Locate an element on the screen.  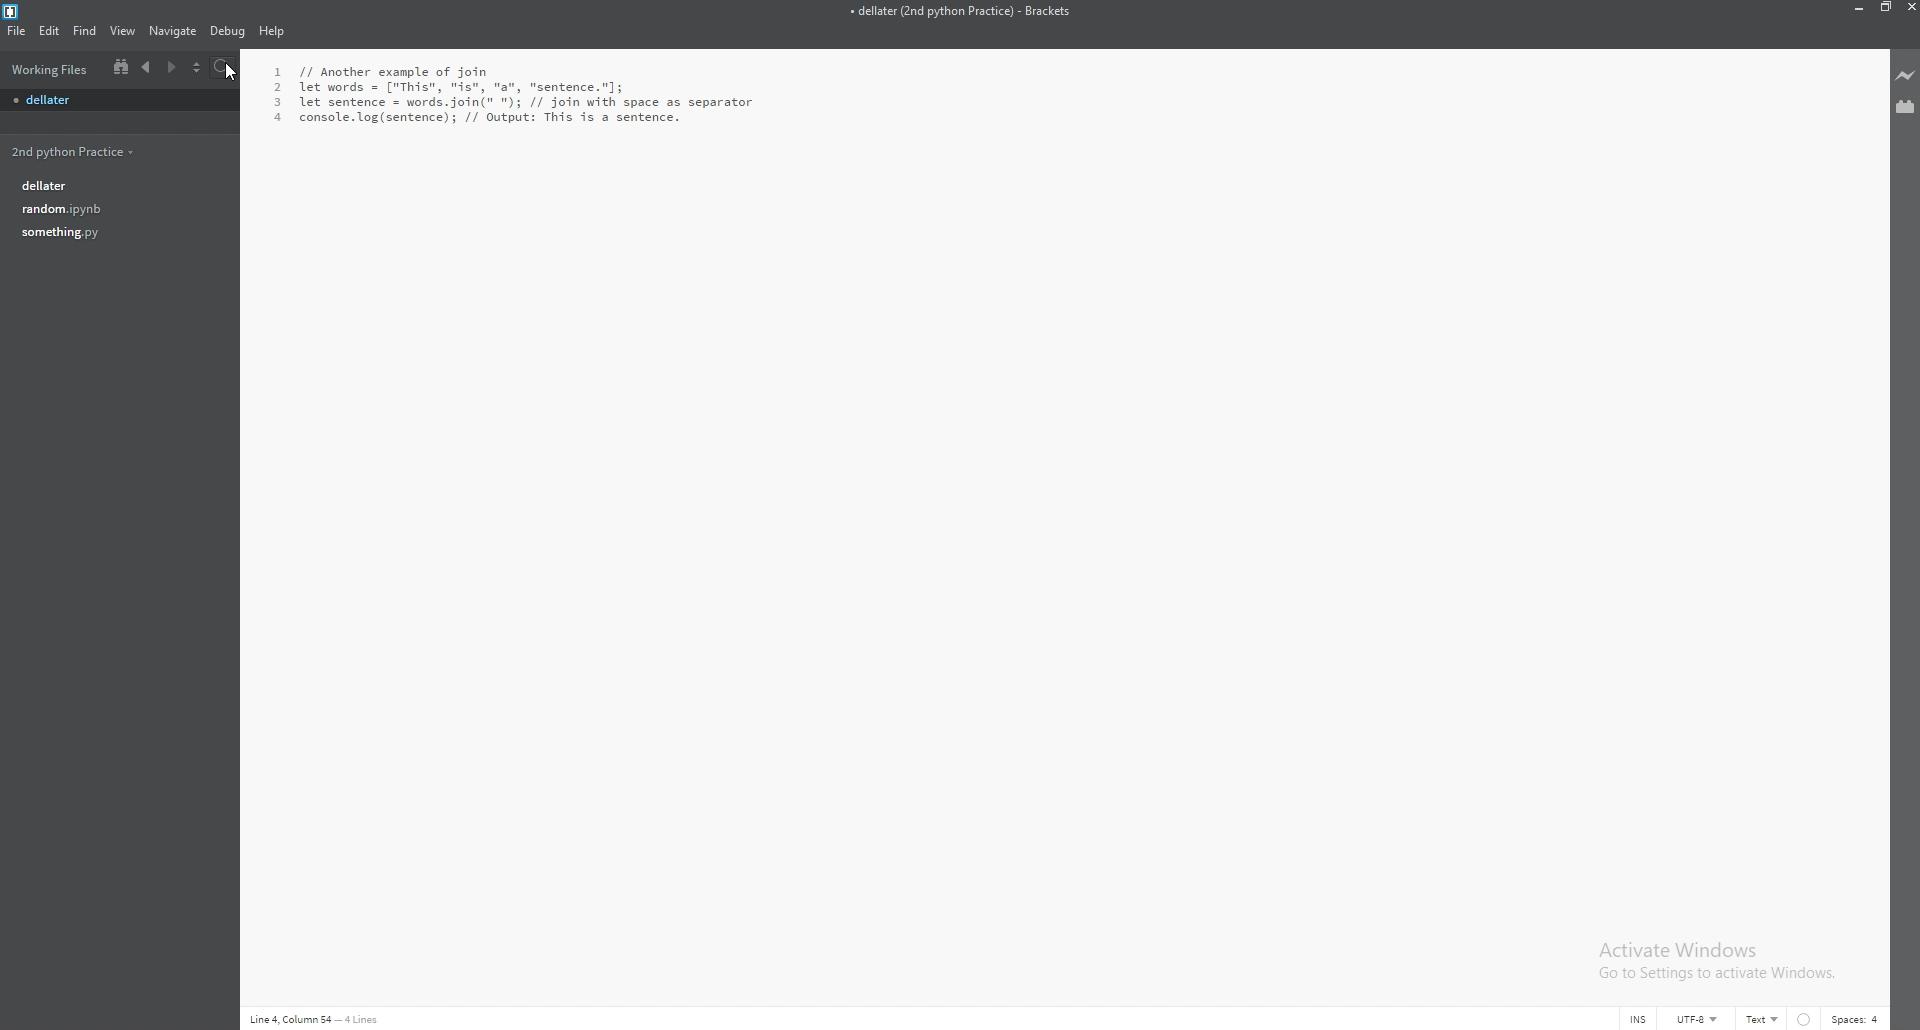
search is located at coordinates (225, 70).